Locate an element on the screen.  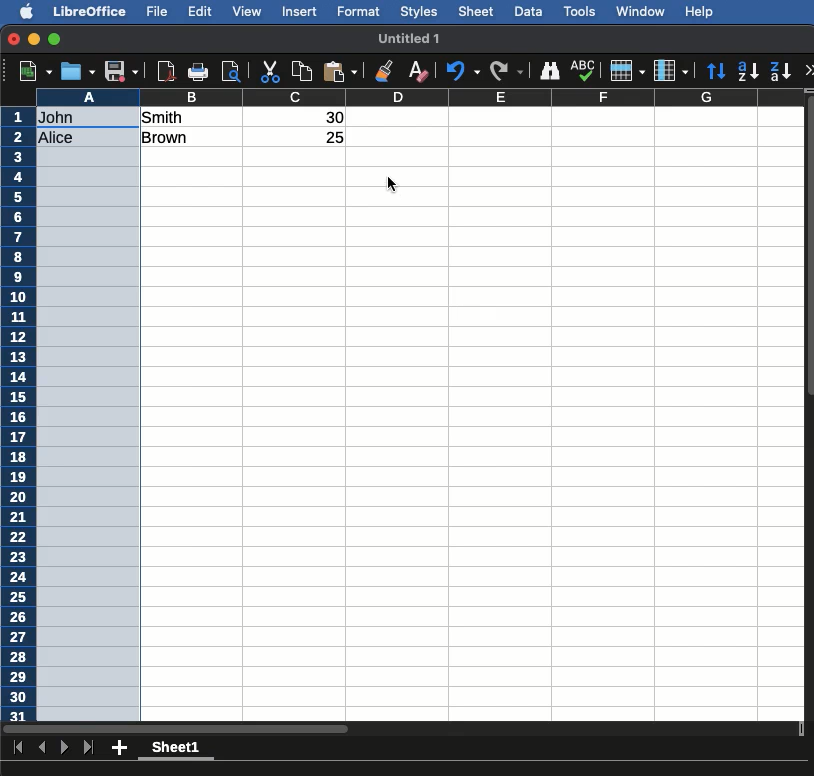
More is located at coordinates (809, 69).